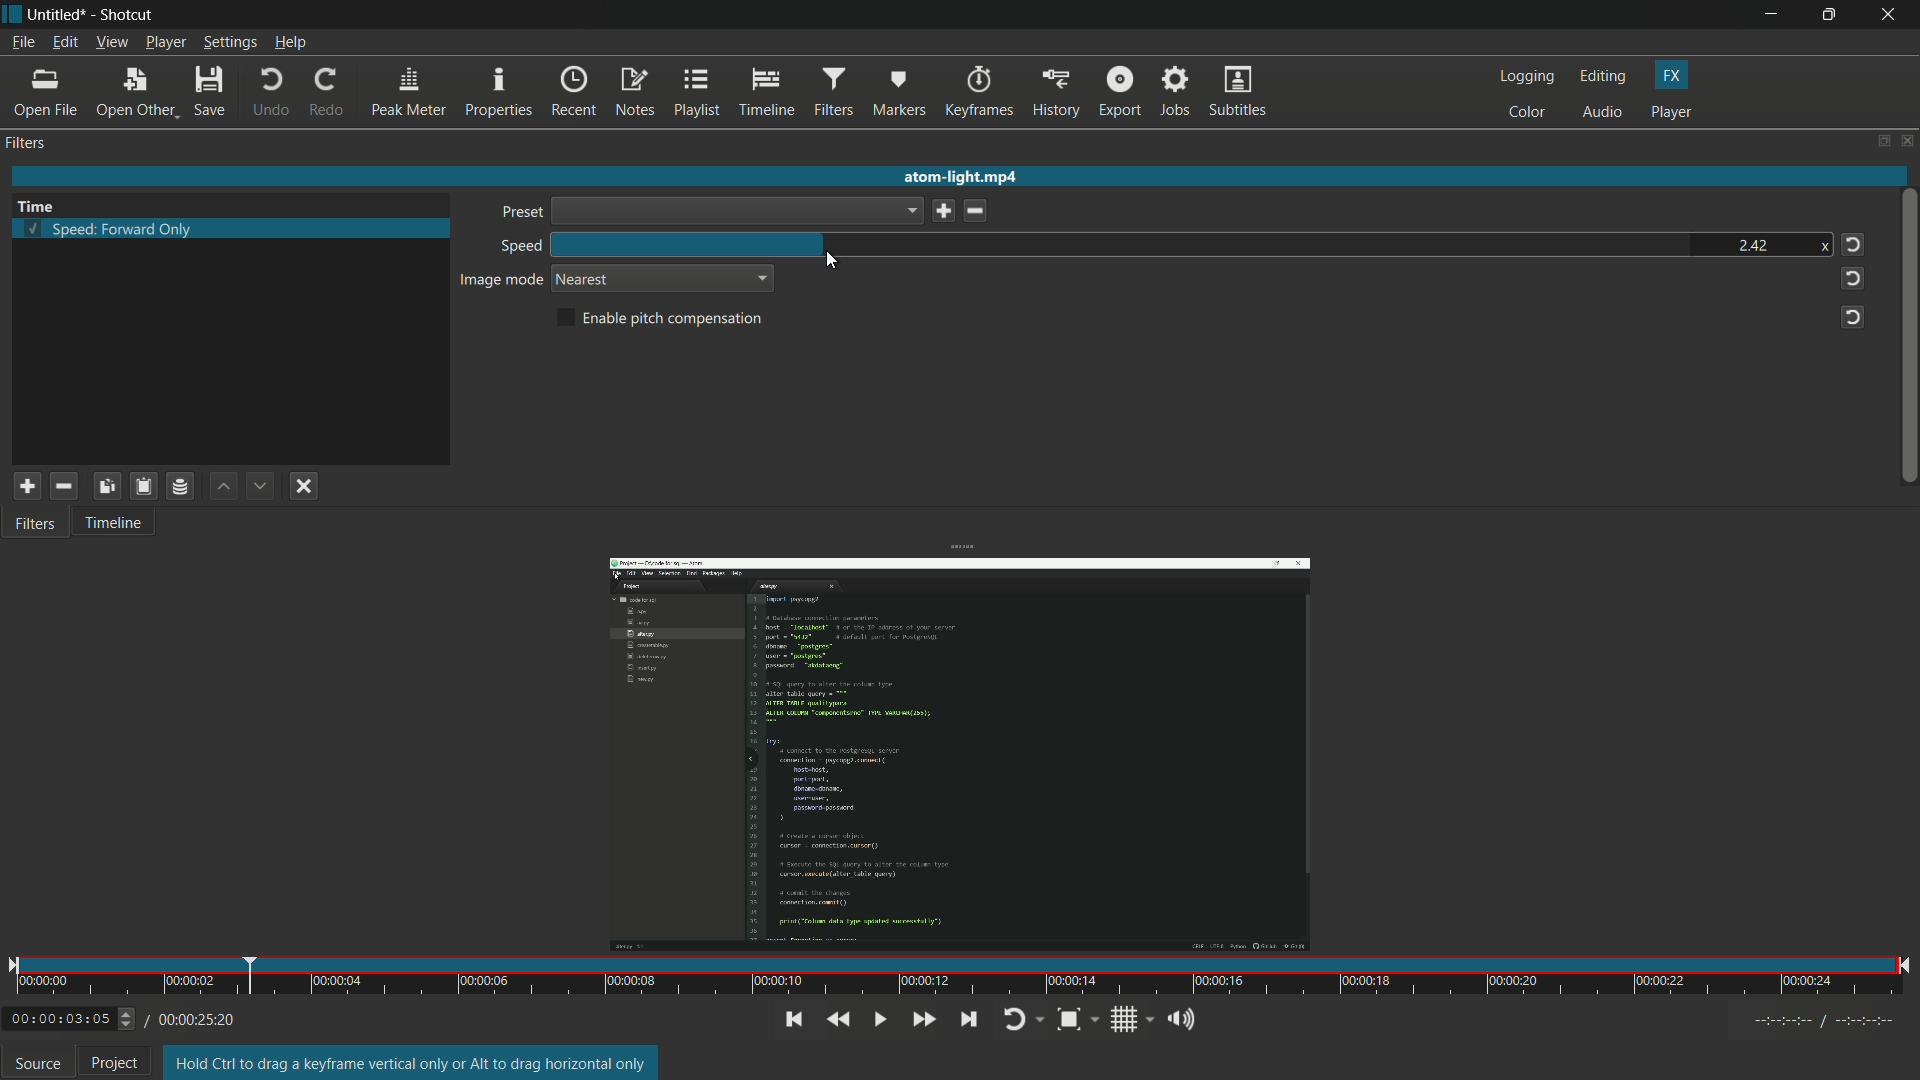 The image size is (1920, 1080). What do you see at coordinates (1055, 93) in the screenshot?
I see `history` at bounding box center [1055, 93].